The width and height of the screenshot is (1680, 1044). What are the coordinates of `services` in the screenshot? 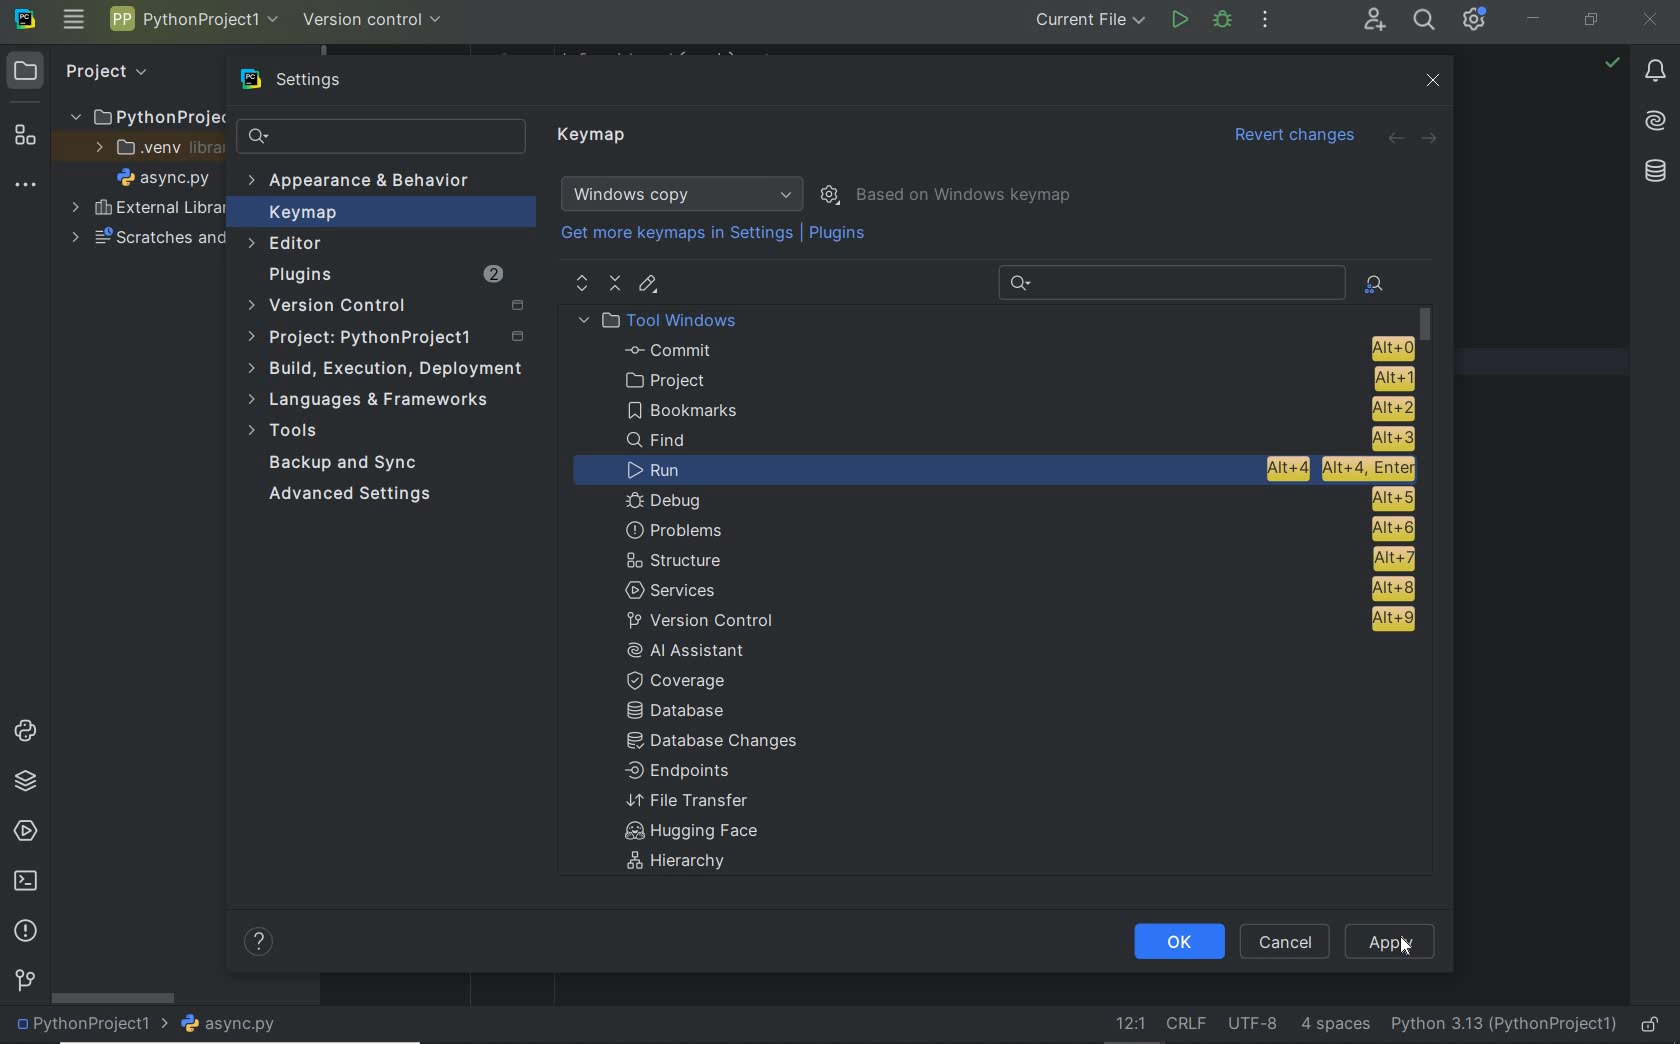 It's located at (22, 832).